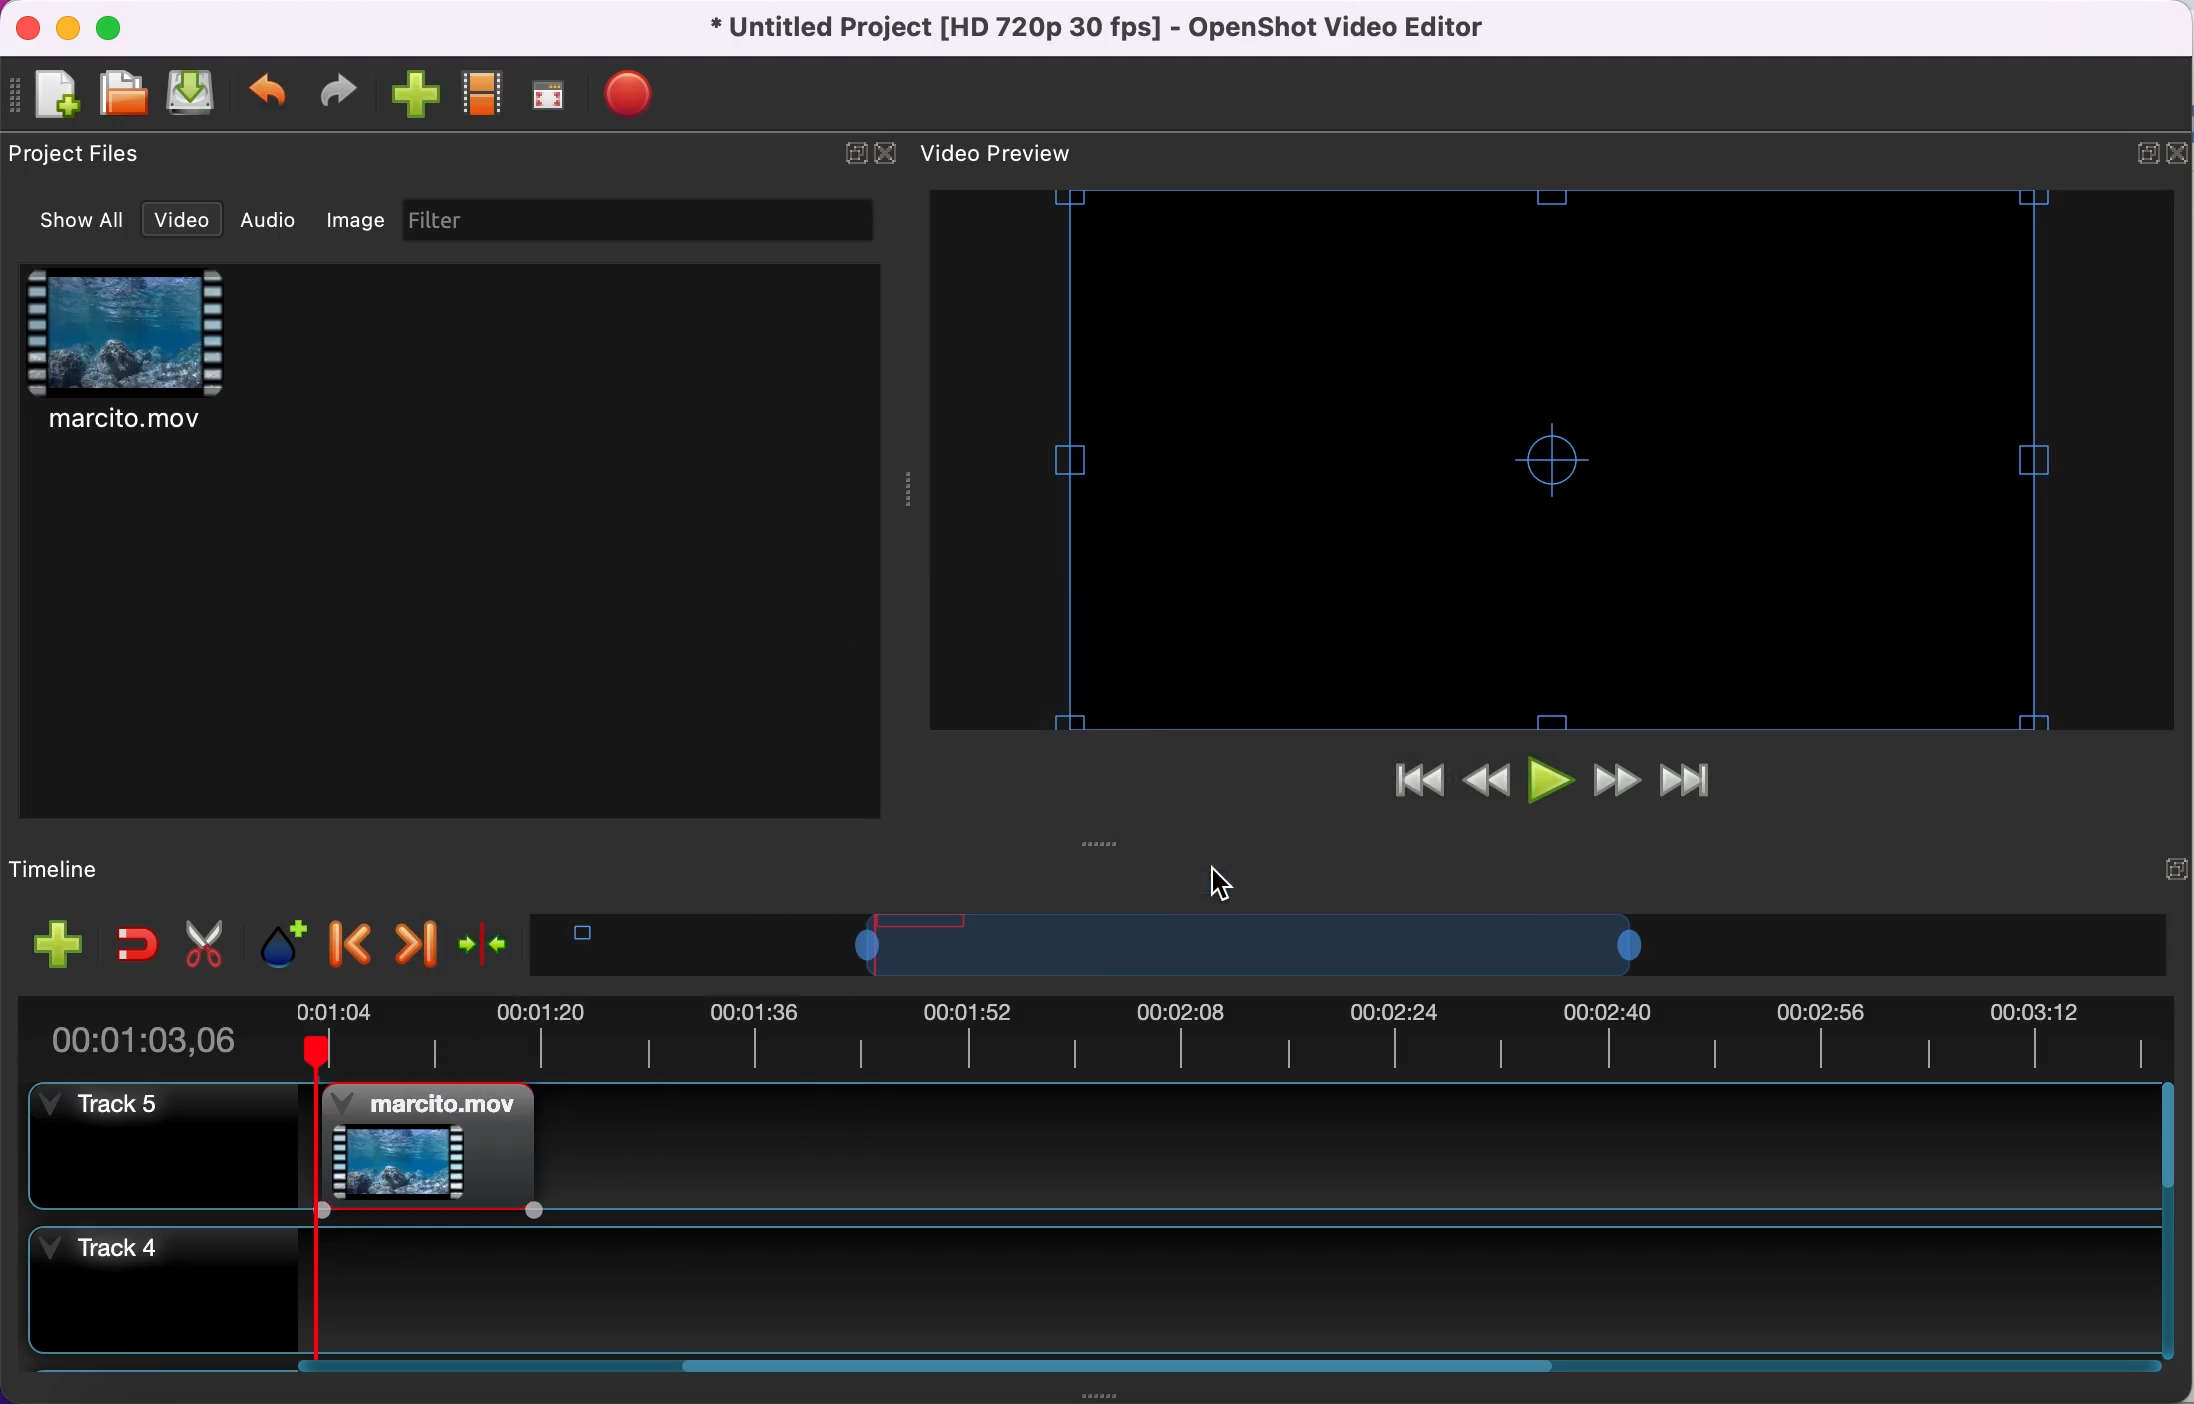  I want to click on open file, so click(119, 95).